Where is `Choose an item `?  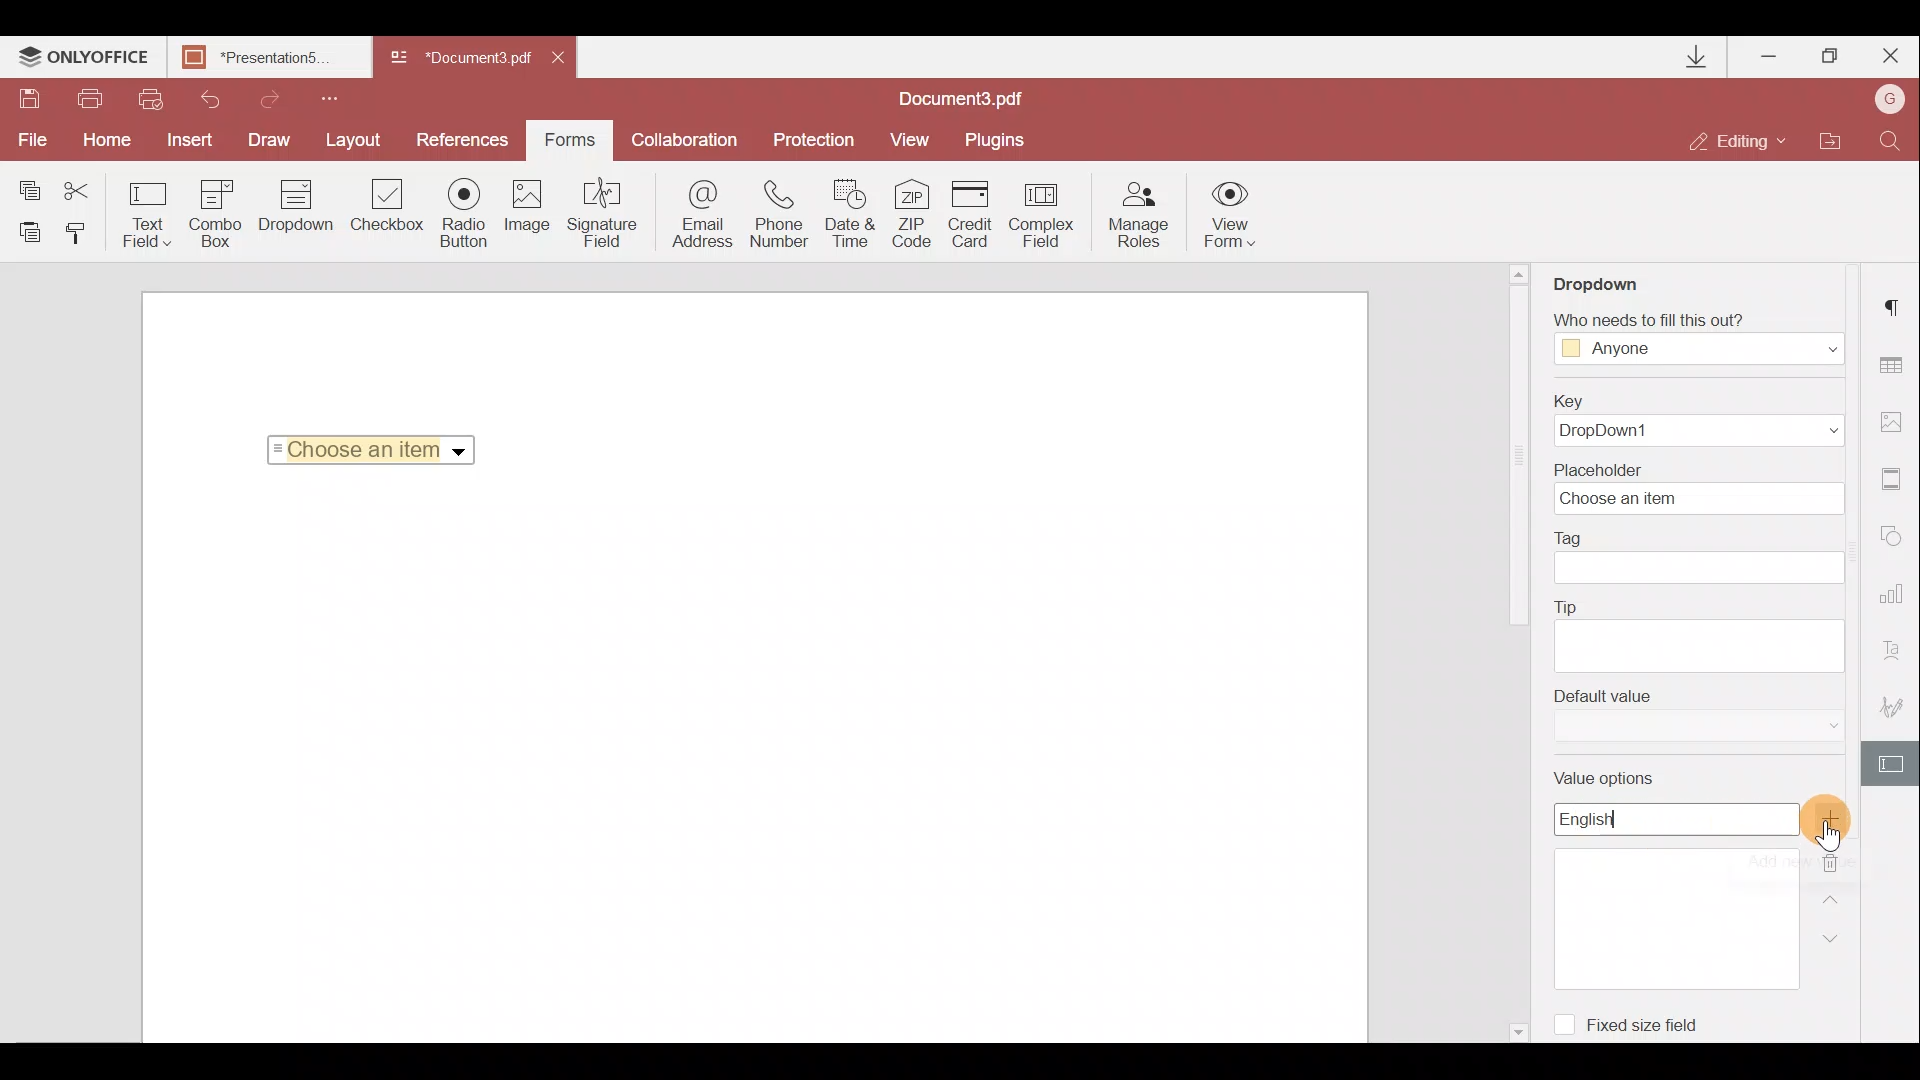 Choose an item  is located at coordinates (378, 446).